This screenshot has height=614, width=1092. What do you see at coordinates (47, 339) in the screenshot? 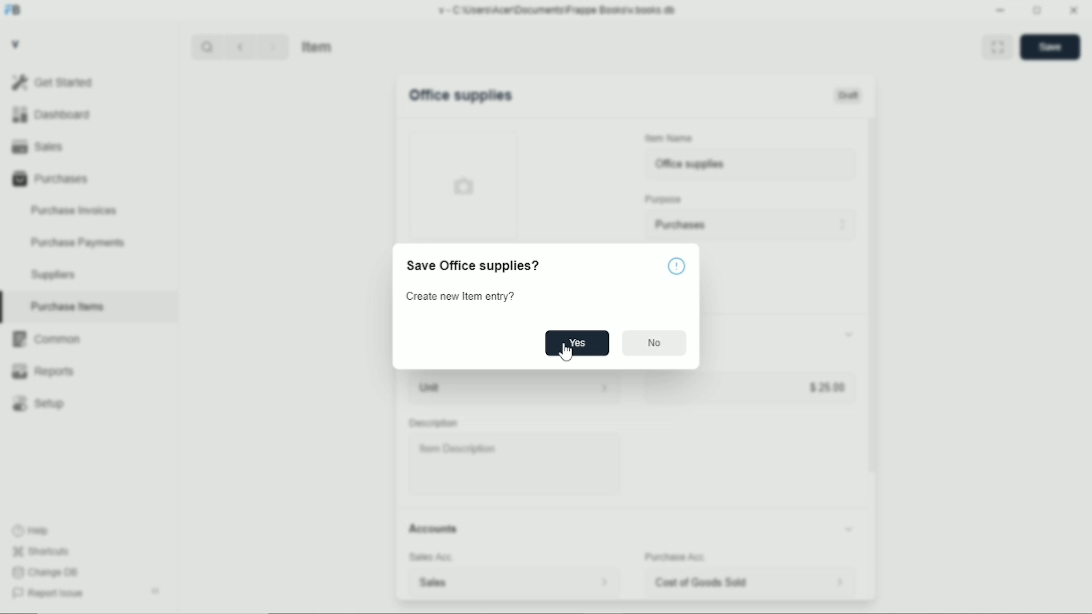
I see `common` at bounding box center [47, 339].